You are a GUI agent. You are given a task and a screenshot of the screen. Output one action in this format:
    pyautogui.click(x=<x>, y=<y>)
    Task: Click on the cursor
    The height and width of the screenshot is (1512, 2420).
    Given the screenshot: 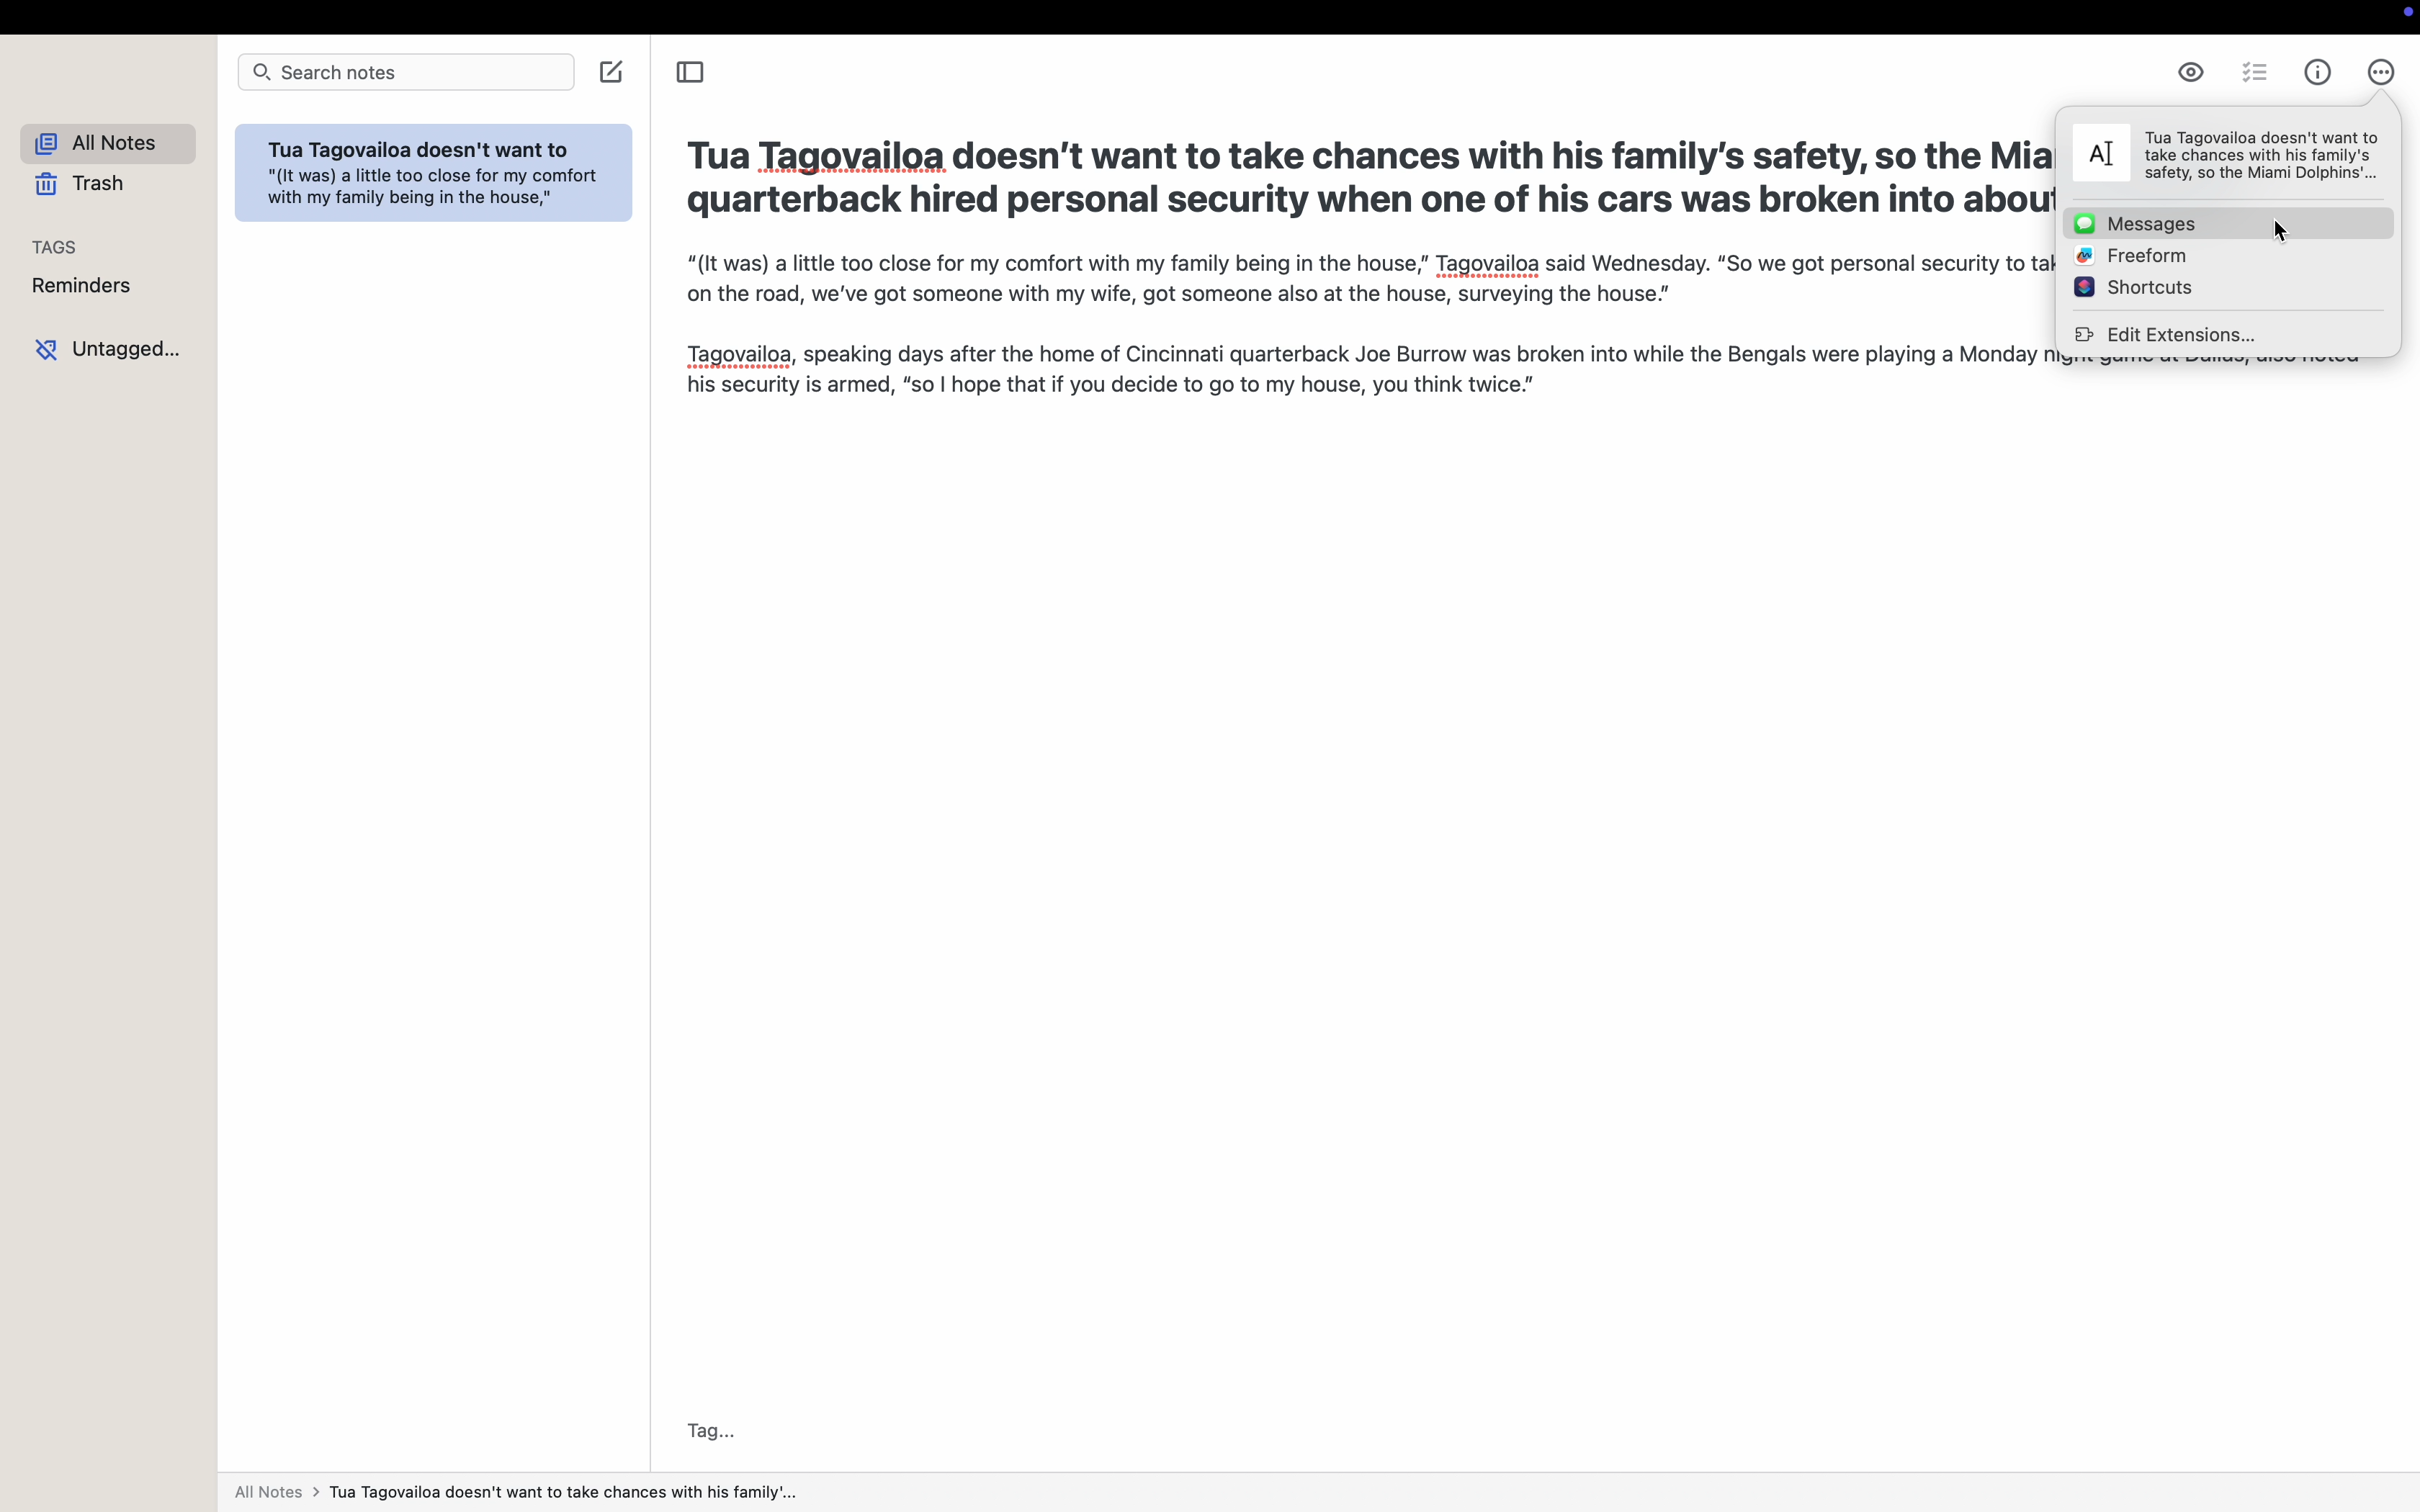 What is the action you would take?
    pyautogui.click(x=2280, y=232)
    